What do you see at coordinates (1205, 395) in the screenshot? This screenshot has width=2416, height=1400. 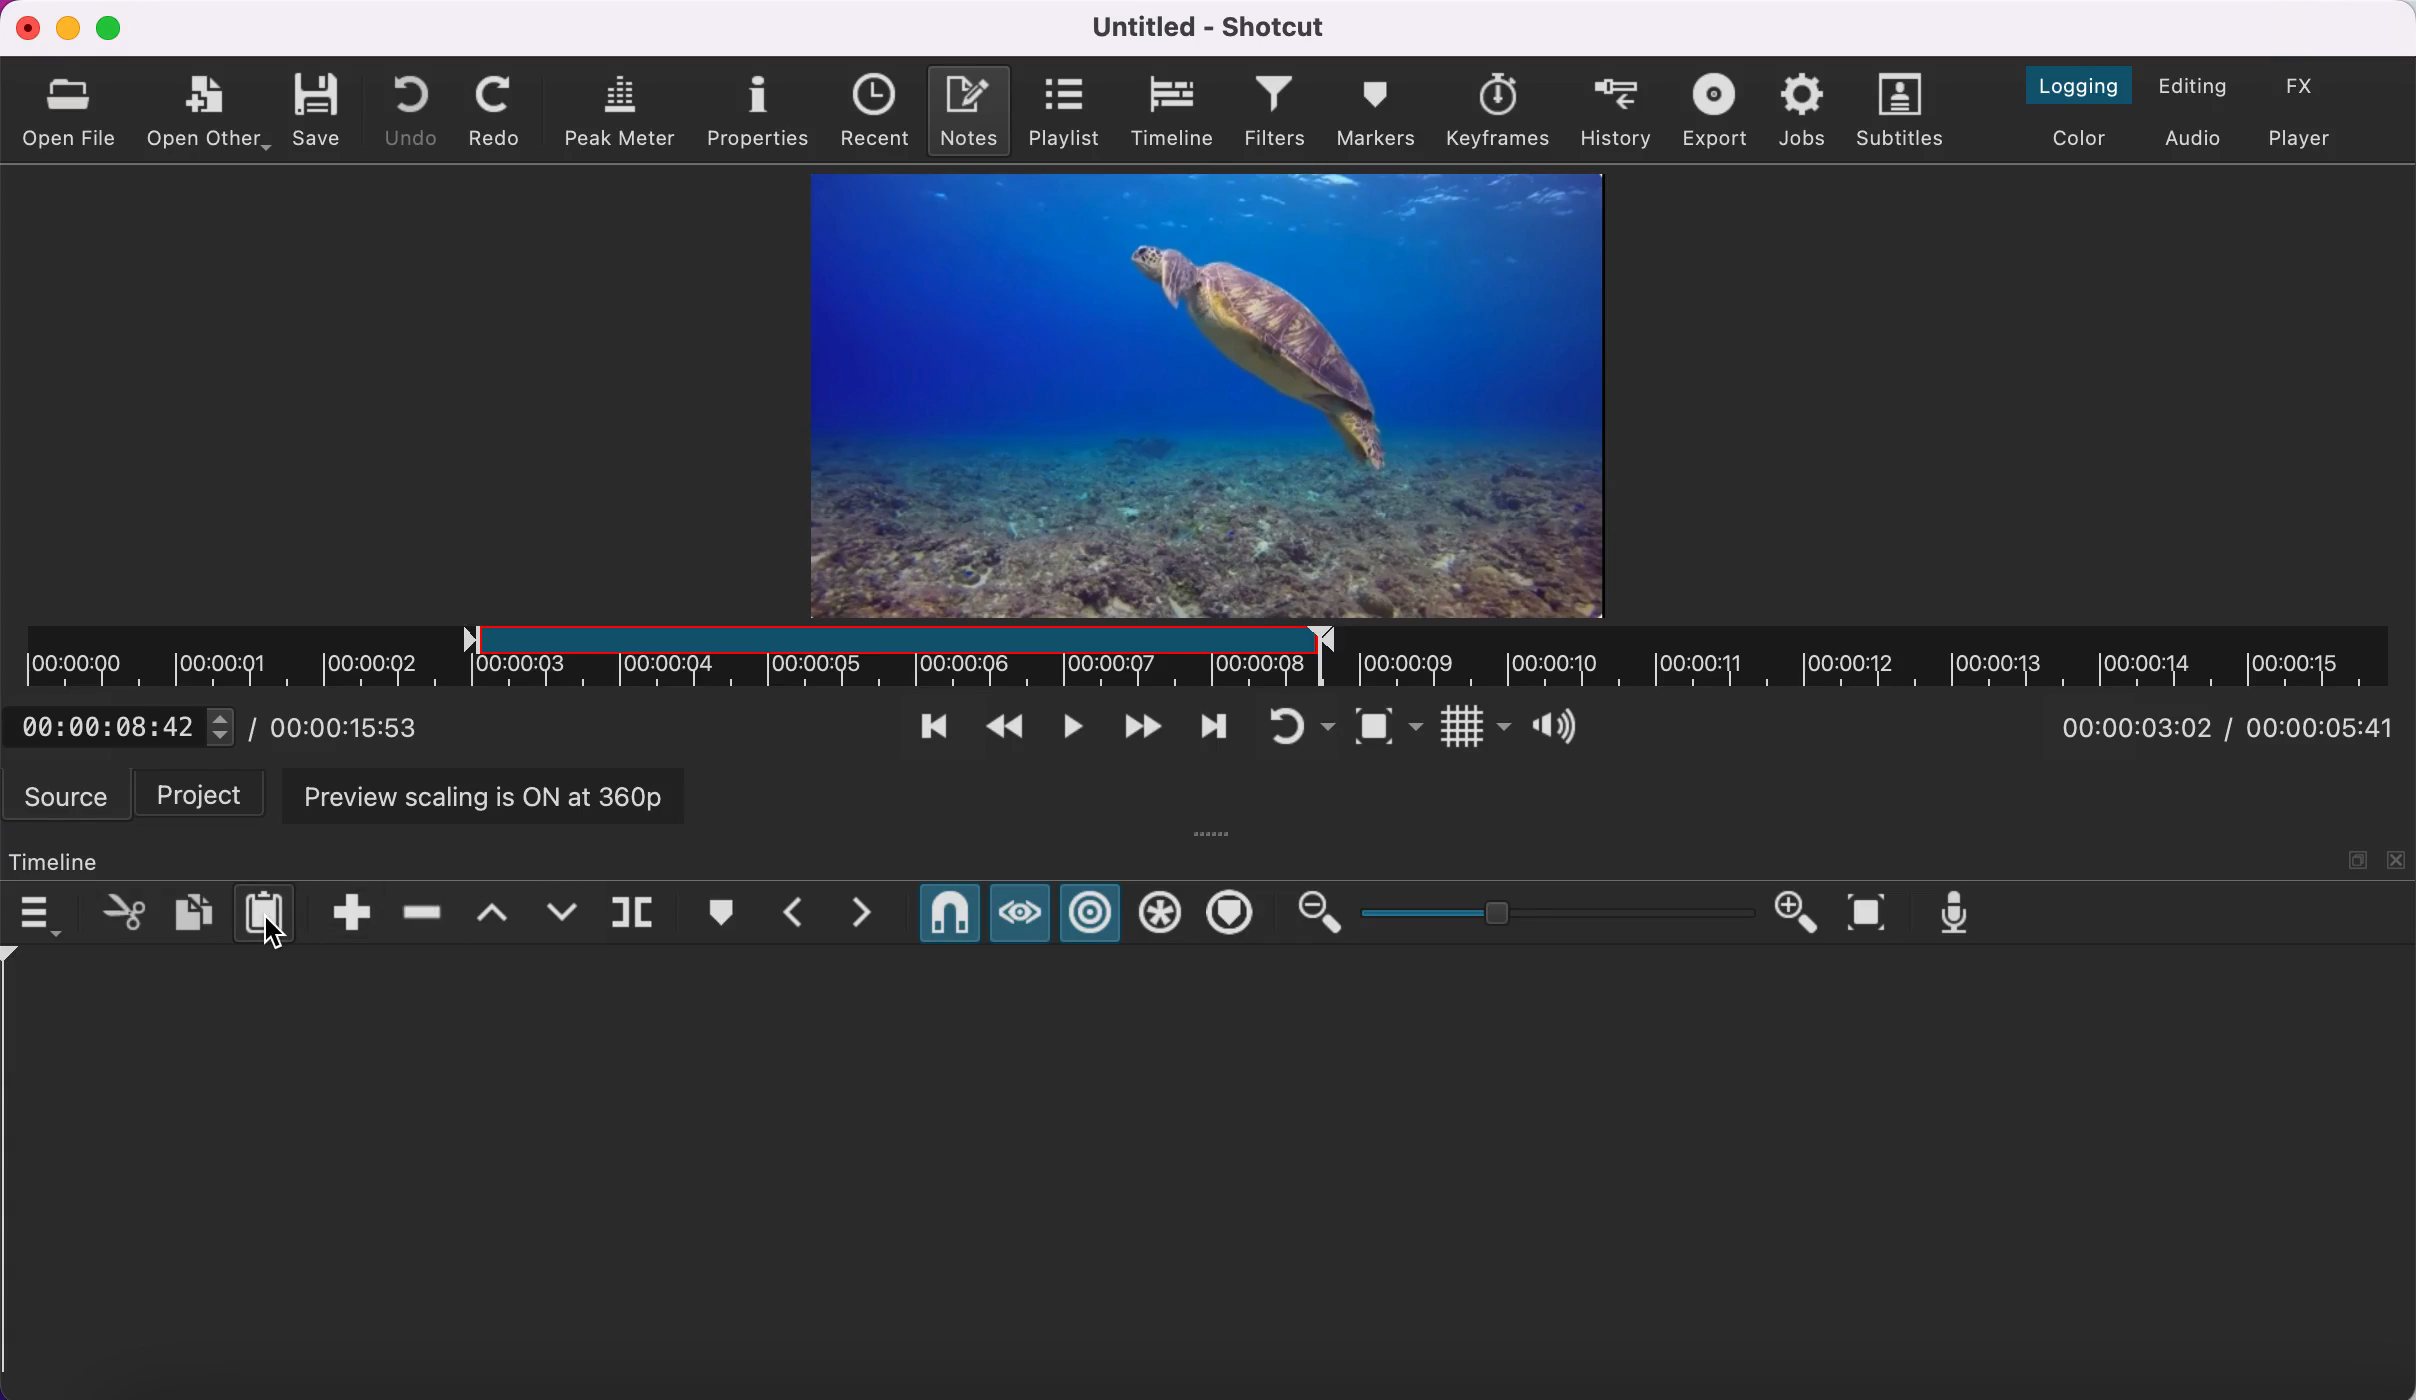 I see `clip` at bounding box center [1205, 395].